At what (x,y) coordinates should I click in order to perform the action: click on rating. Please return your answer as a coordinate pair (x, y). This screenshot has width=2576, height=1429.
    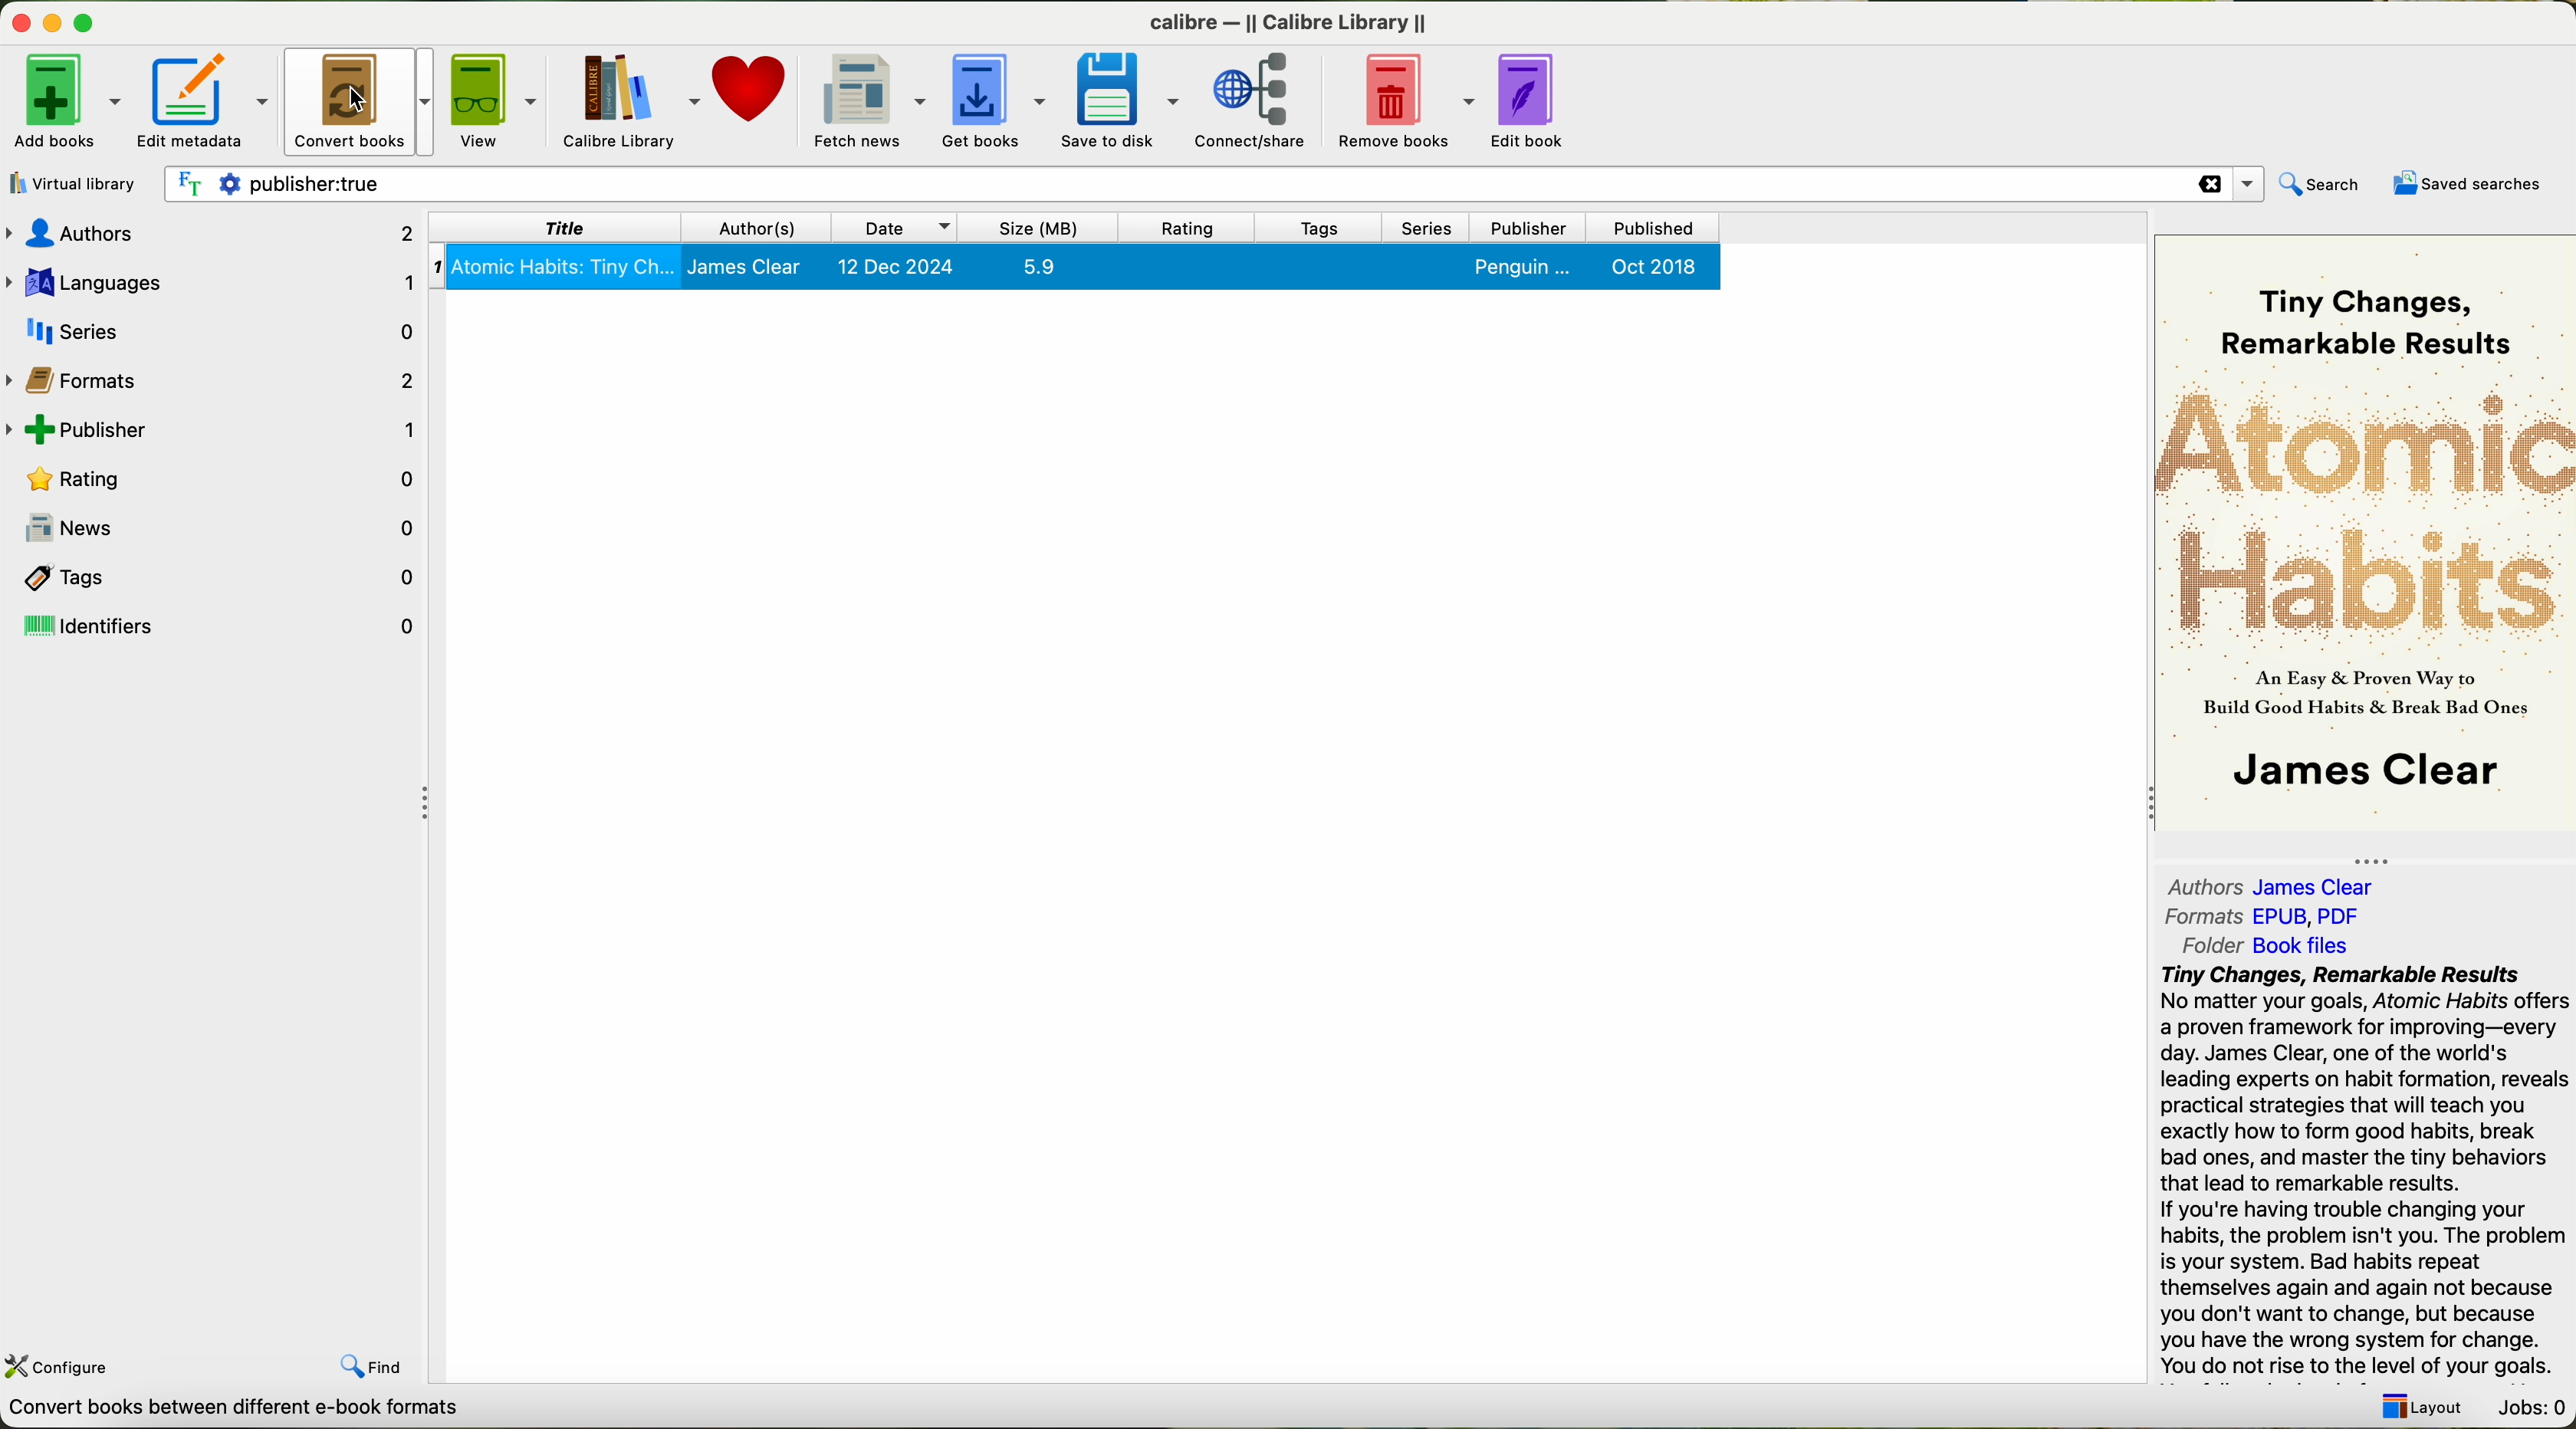
    Looking at the image, I should click on (220, 477).